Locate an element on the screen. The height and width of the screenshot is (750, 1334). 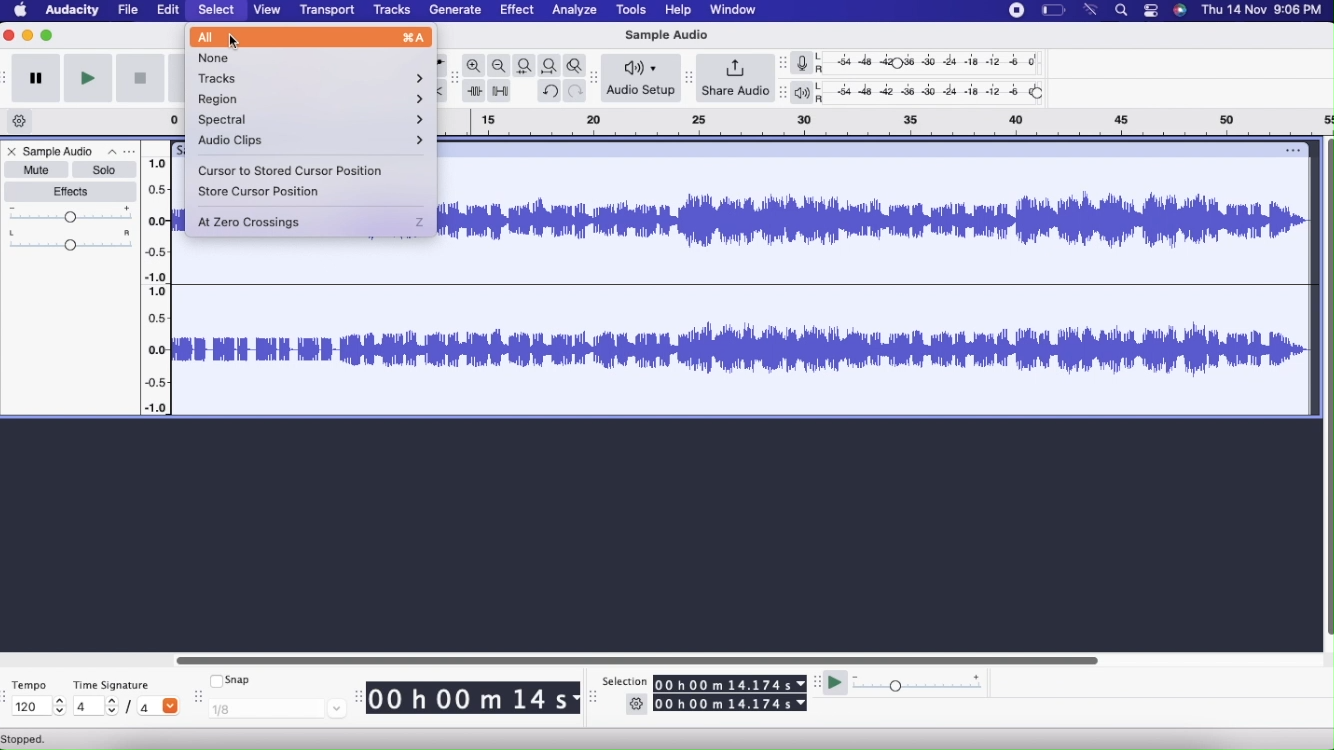
Tracks is located at coordinates (313, 76).